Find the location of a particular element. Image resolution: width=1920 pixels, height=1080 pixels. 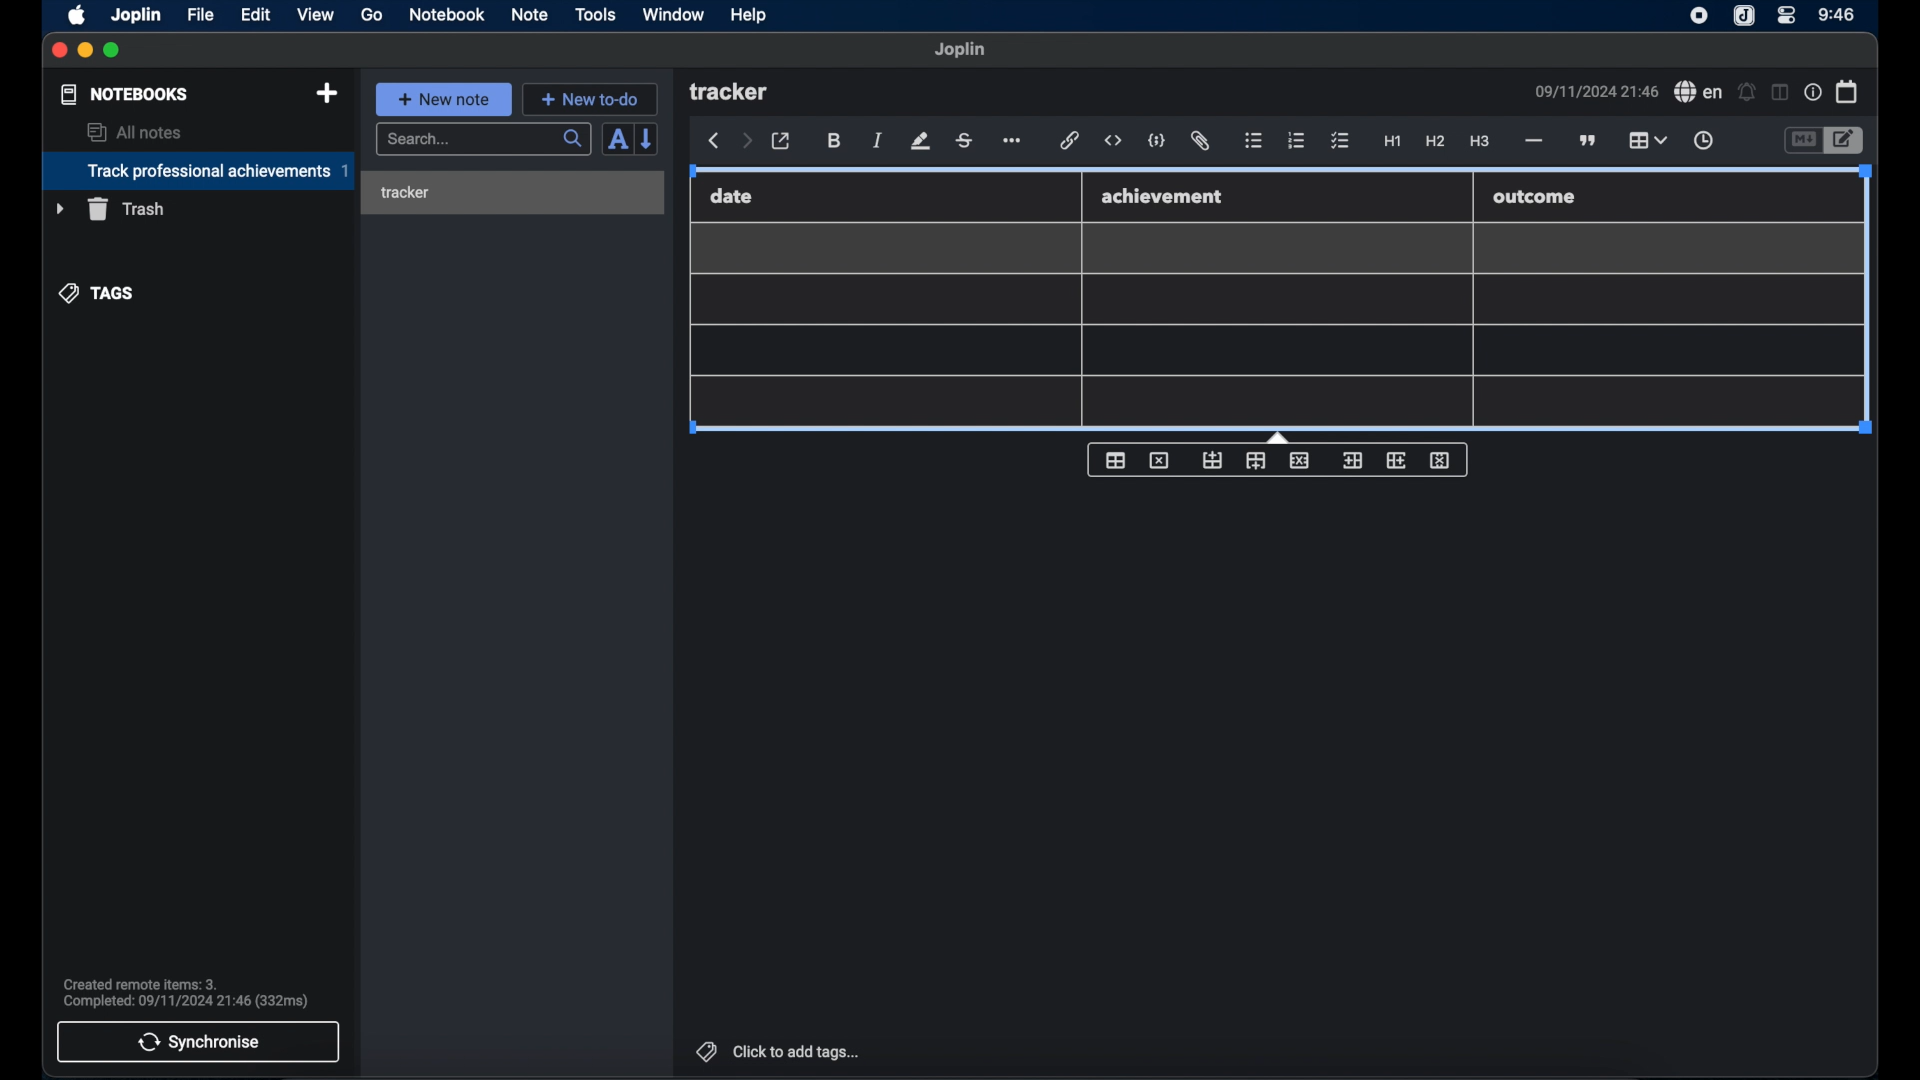

heading 2 is located at coordinates (1435, 142).